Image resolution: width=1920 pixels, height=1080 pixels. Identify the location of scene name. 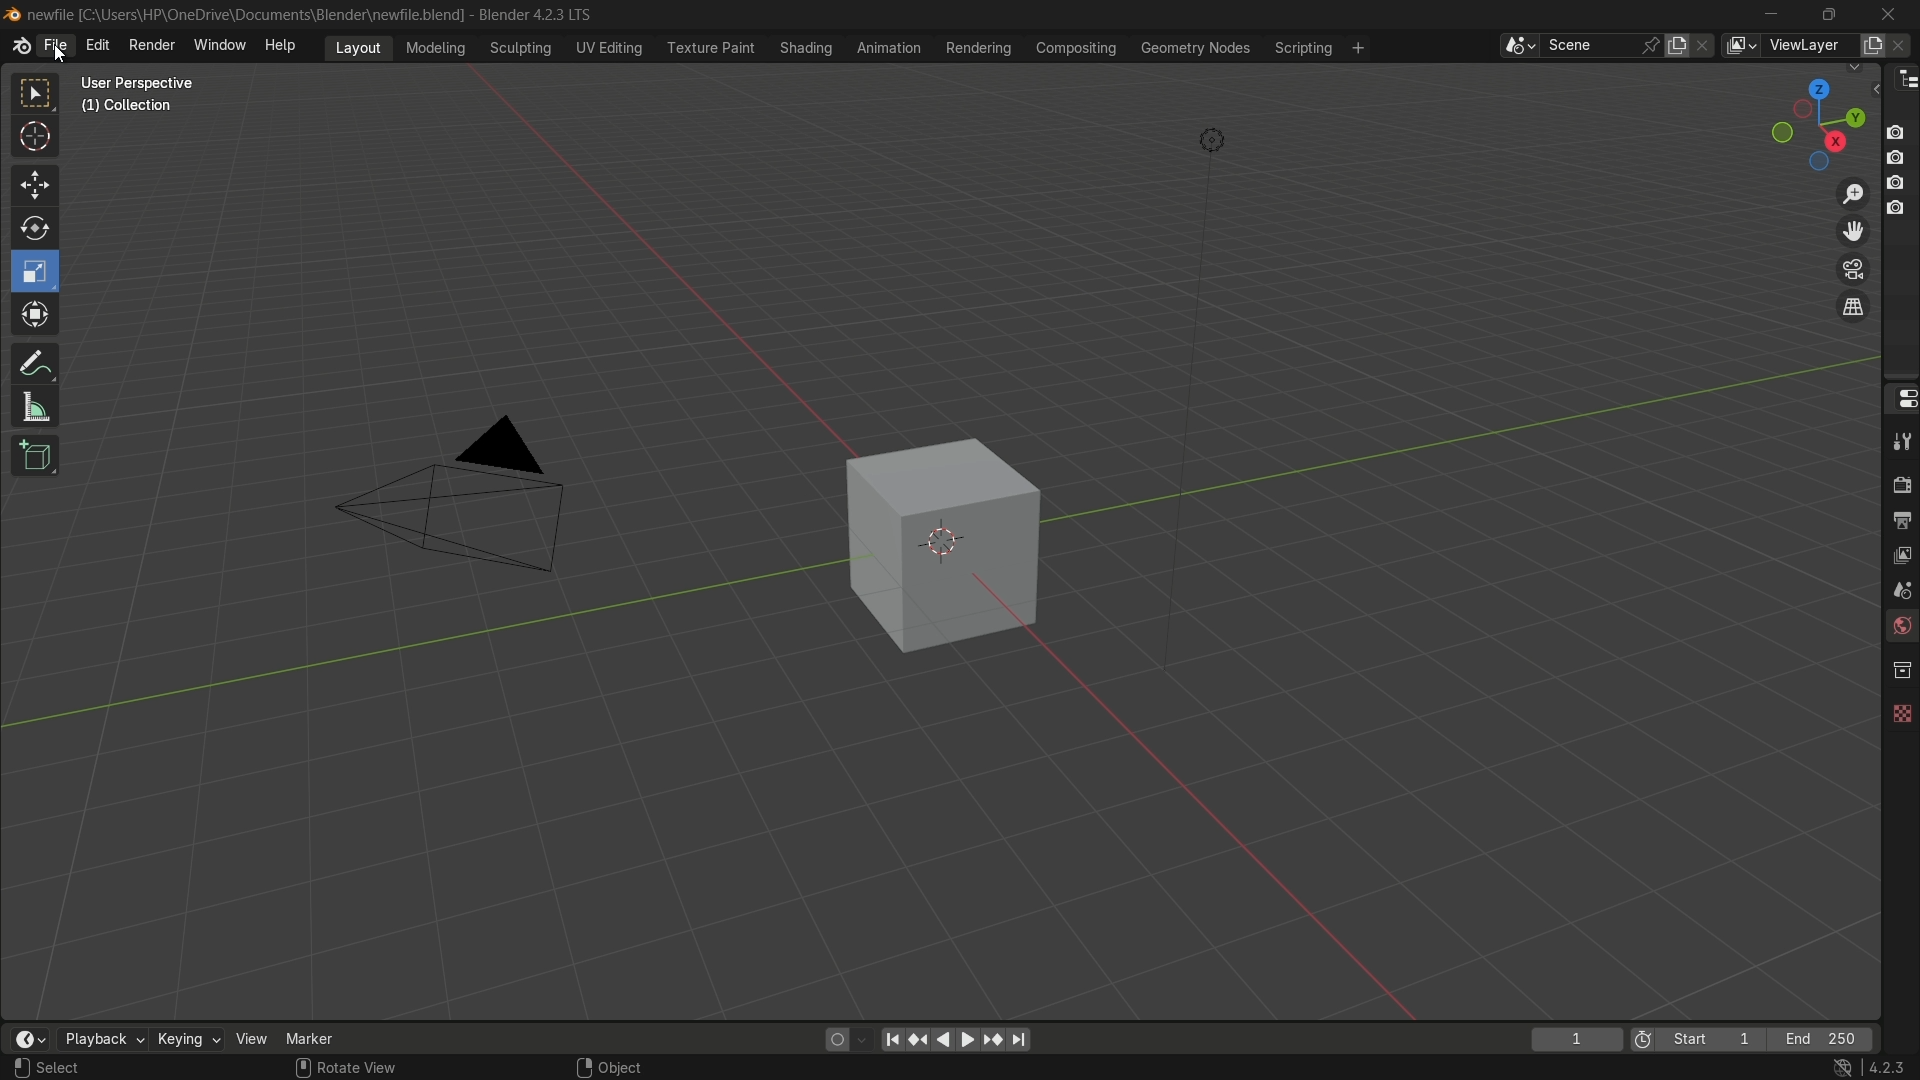
(1589, 44).